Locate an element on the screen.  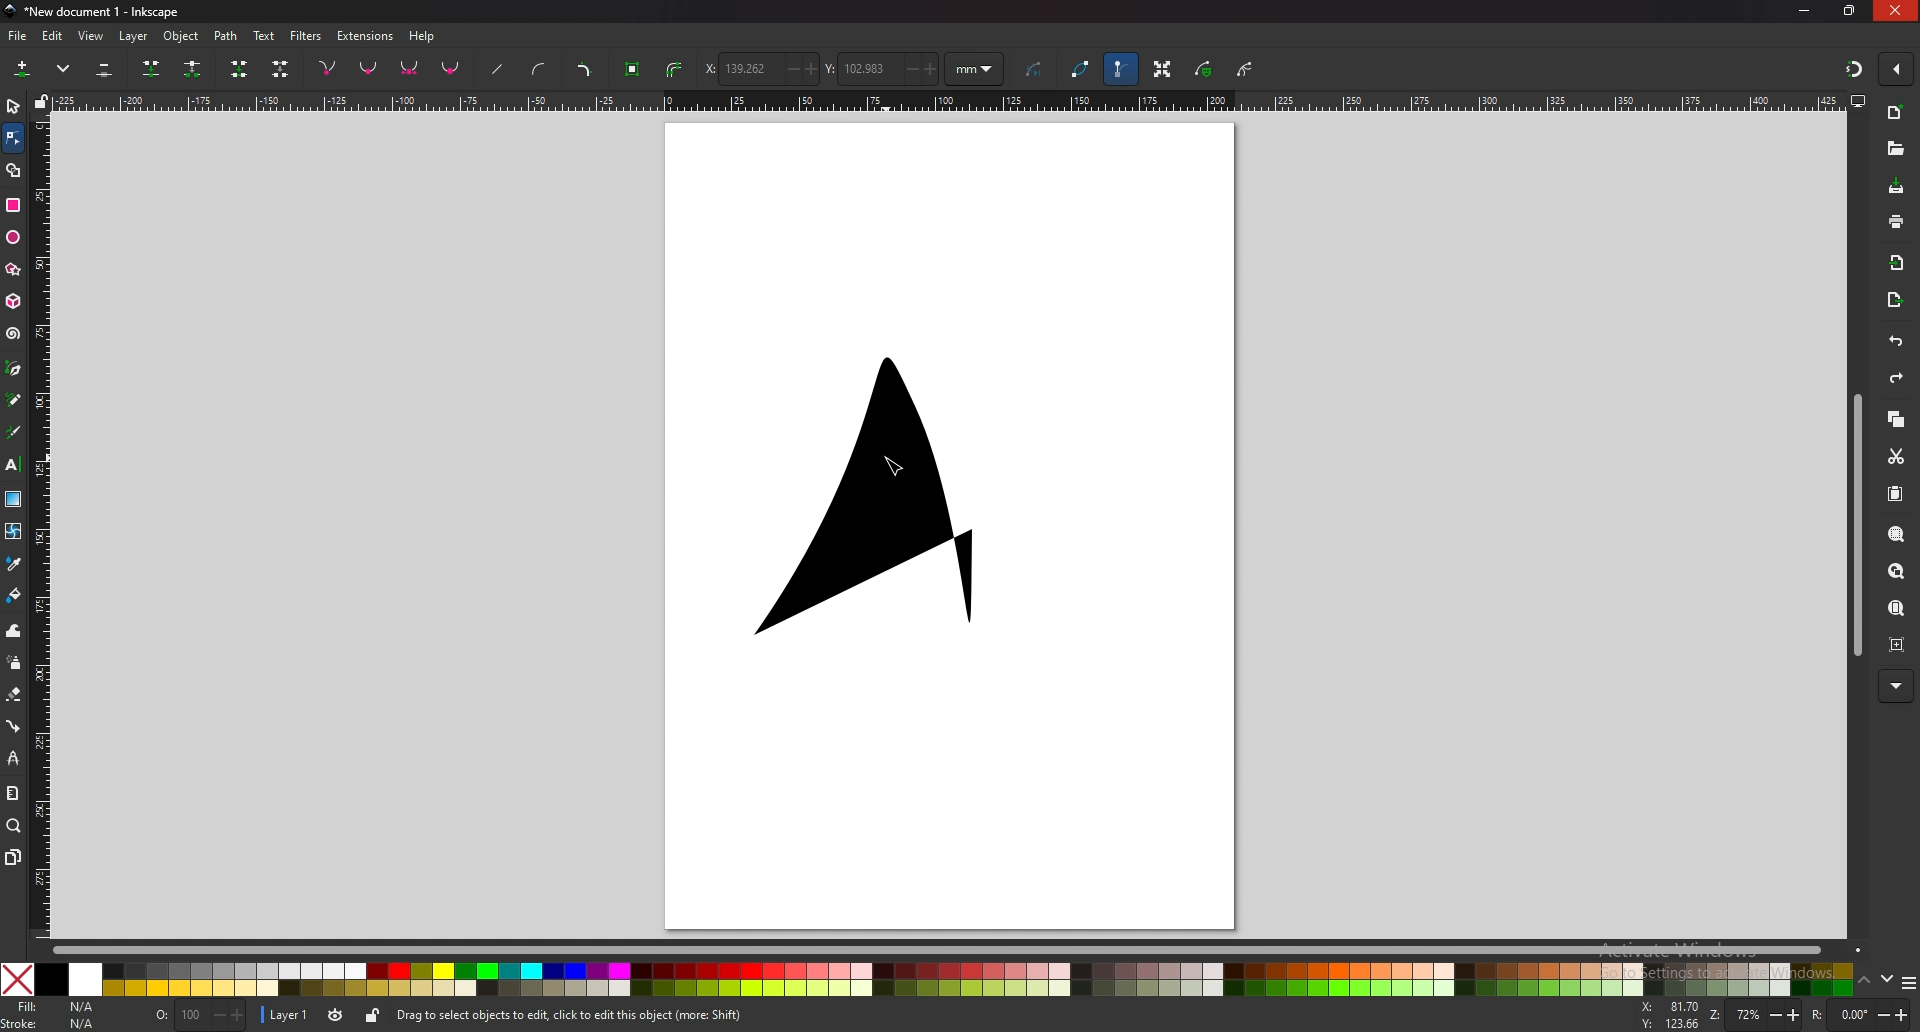
zoom selection is located at coordinates (1897, 534).